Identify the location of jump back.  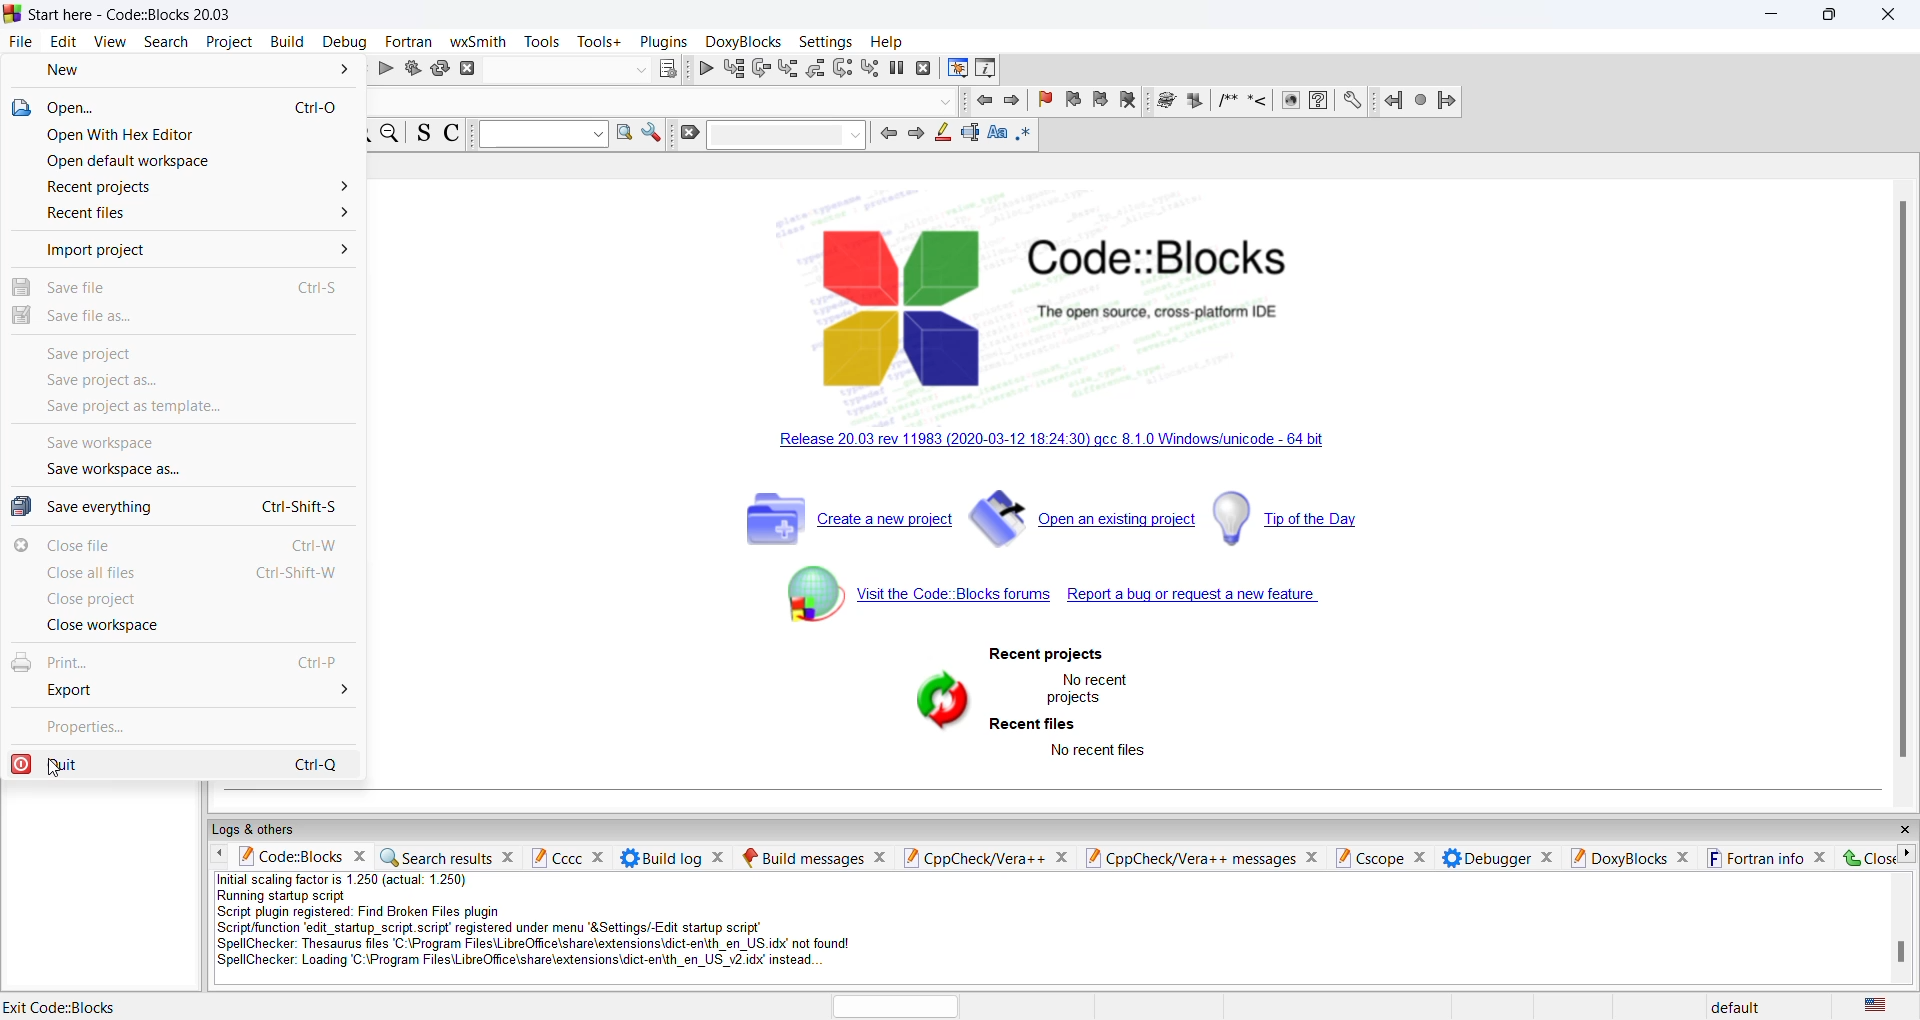
(981, 101).